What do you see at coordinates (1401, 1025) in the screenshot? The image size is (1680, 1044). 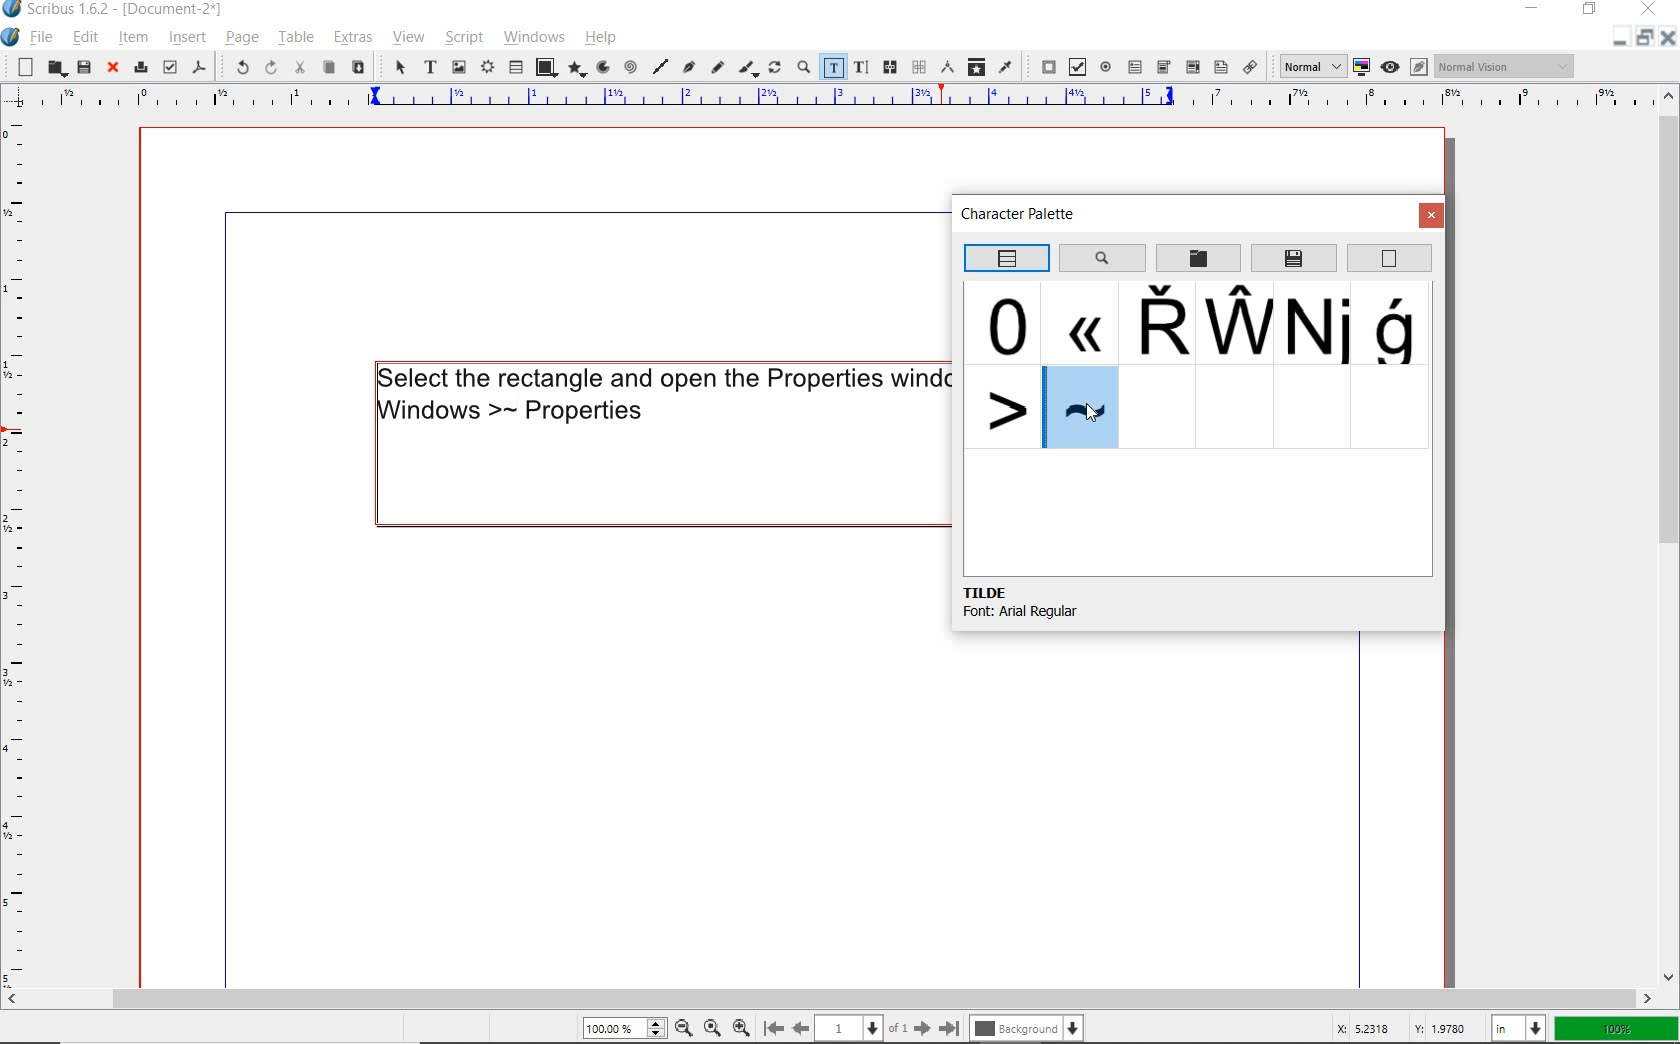 I see `X 22675 Y: 18314` at bounding box center [1401, 1025].